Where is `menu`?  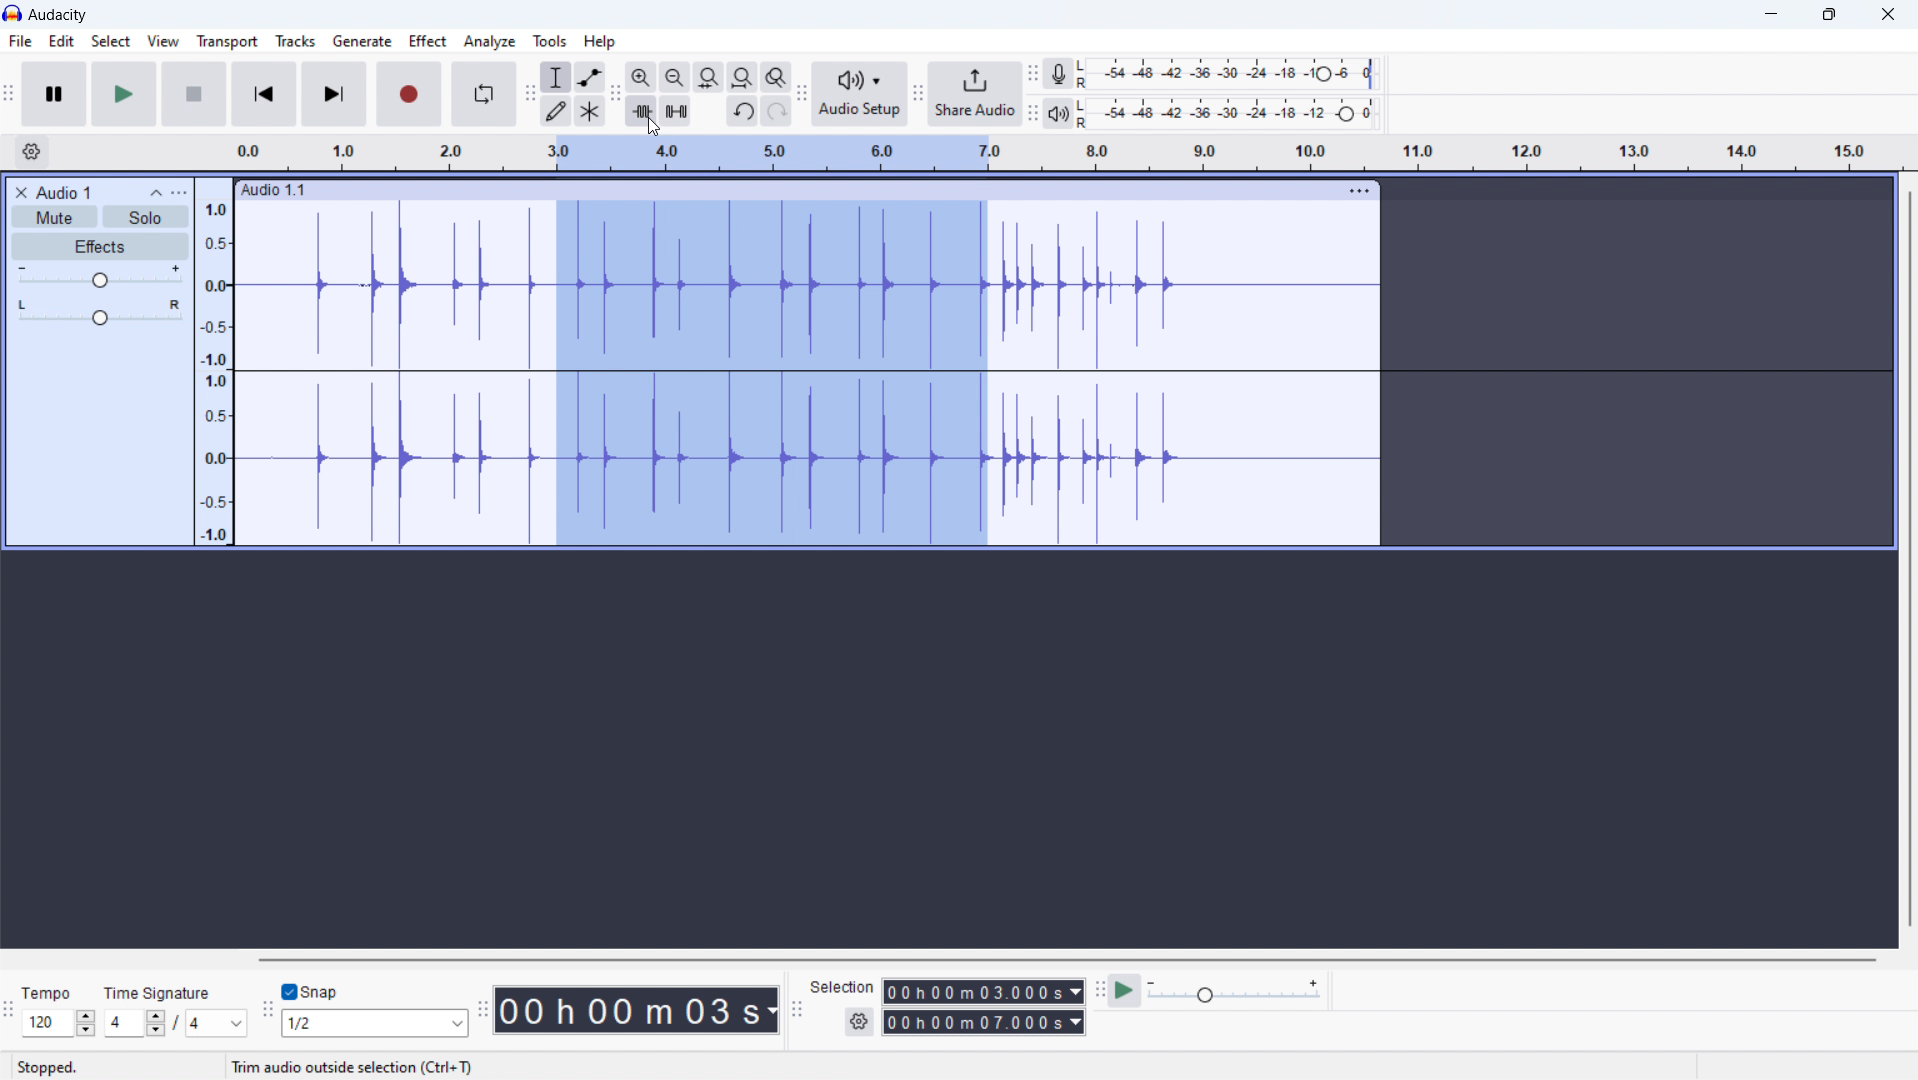 menu is located at coordinates (1357, 191).